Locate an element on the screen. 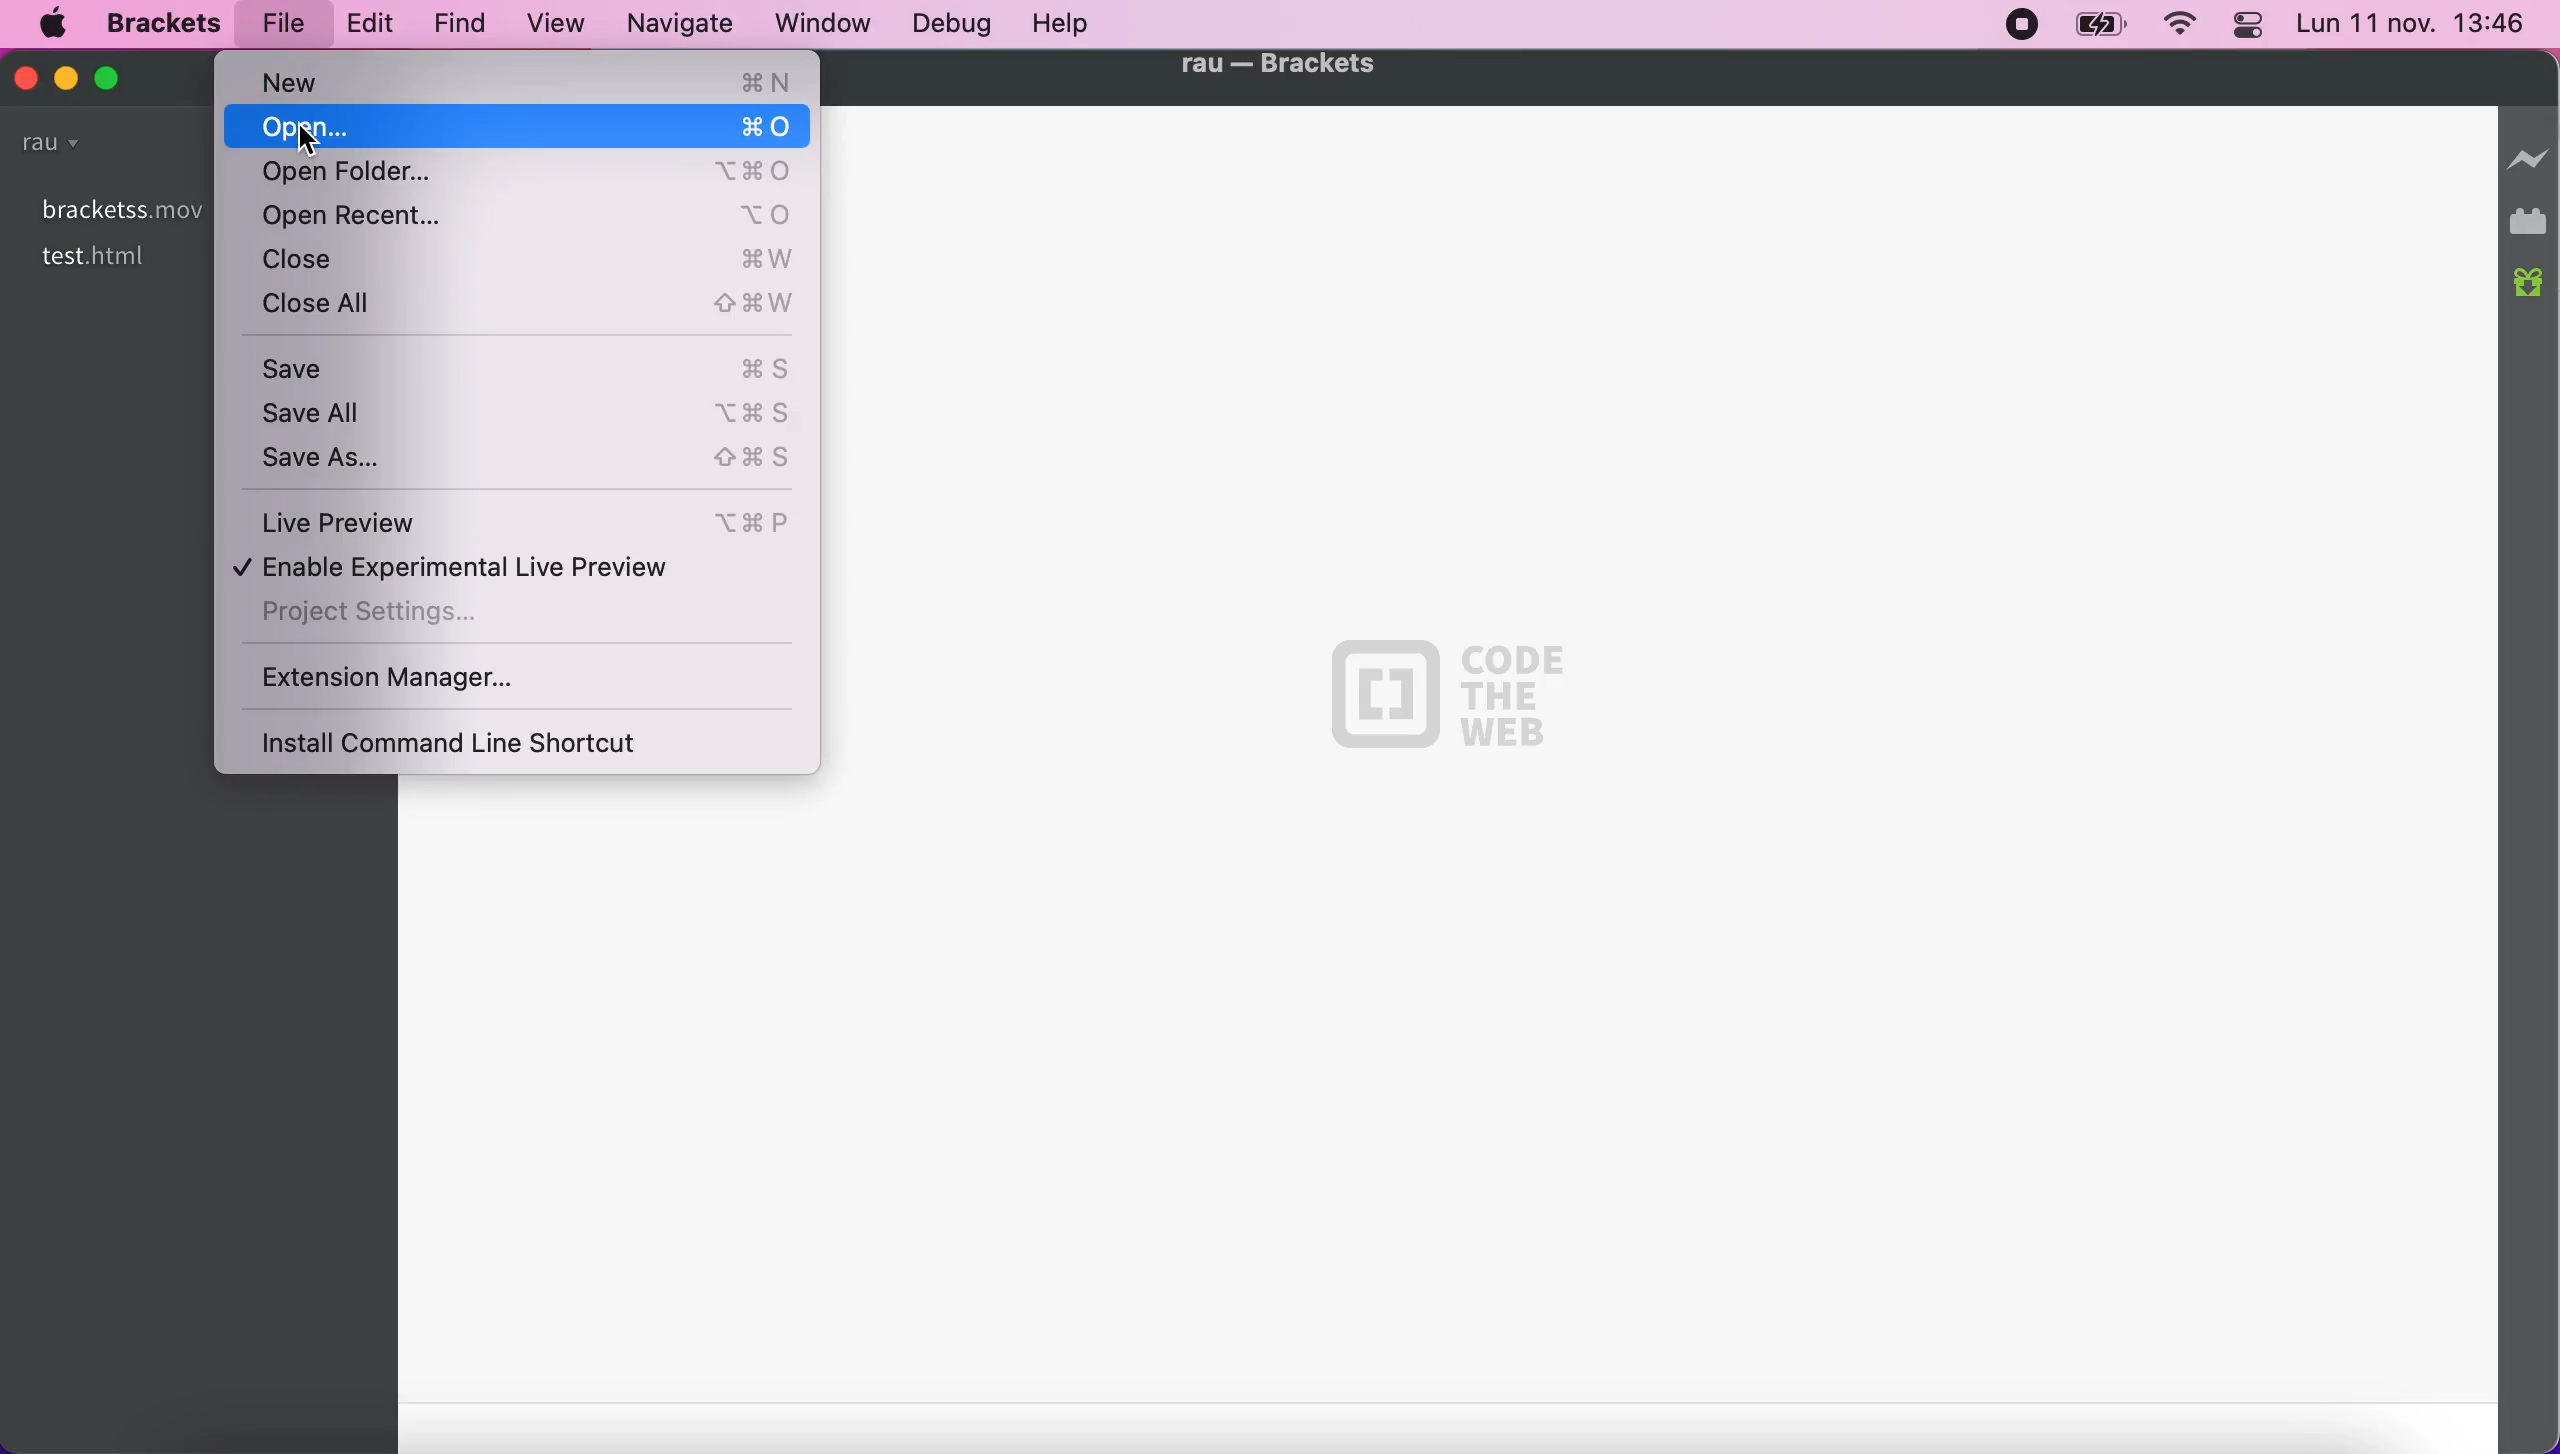 The height and width of the screenshot is (1454, 2560). save is located at coordinates (526, 368).